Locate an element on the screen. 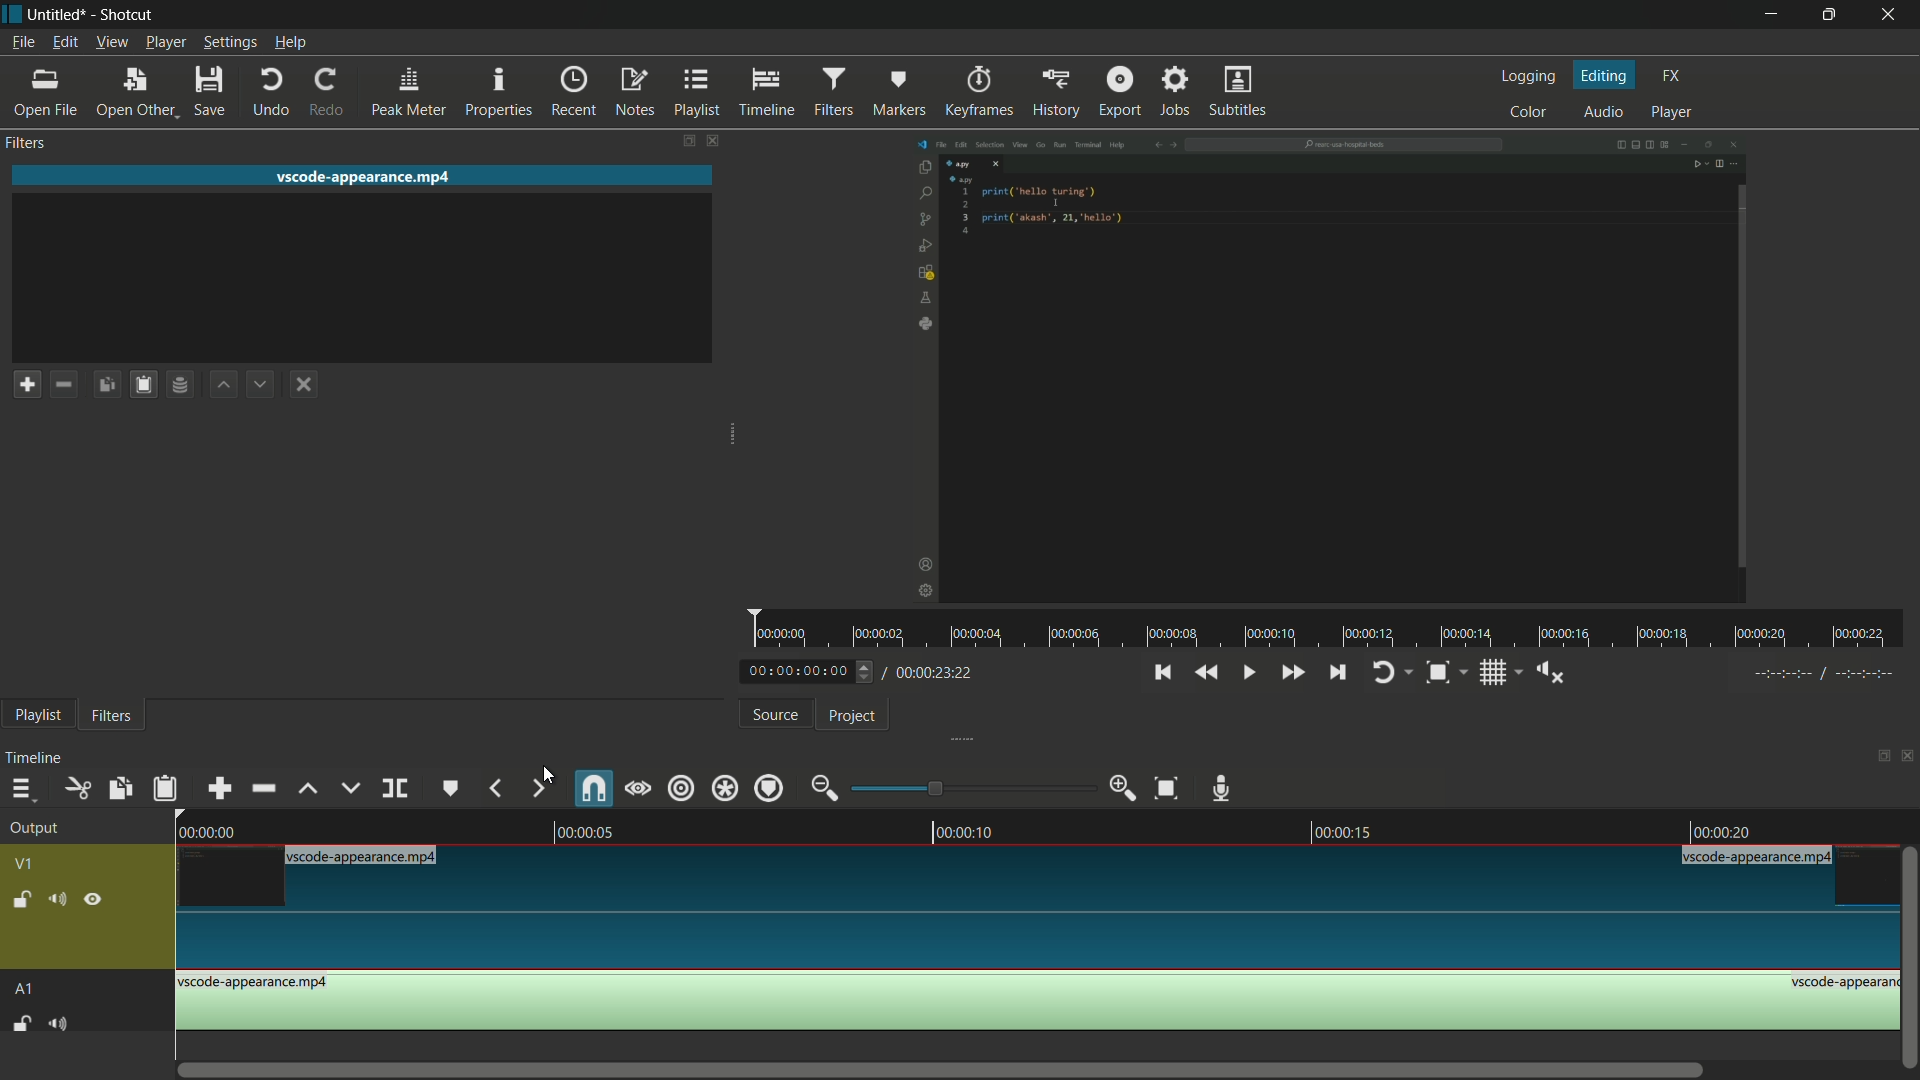 The width and height of the screenshot is (1920, 1080). create or edit marker is located at coordinates (449, 789).